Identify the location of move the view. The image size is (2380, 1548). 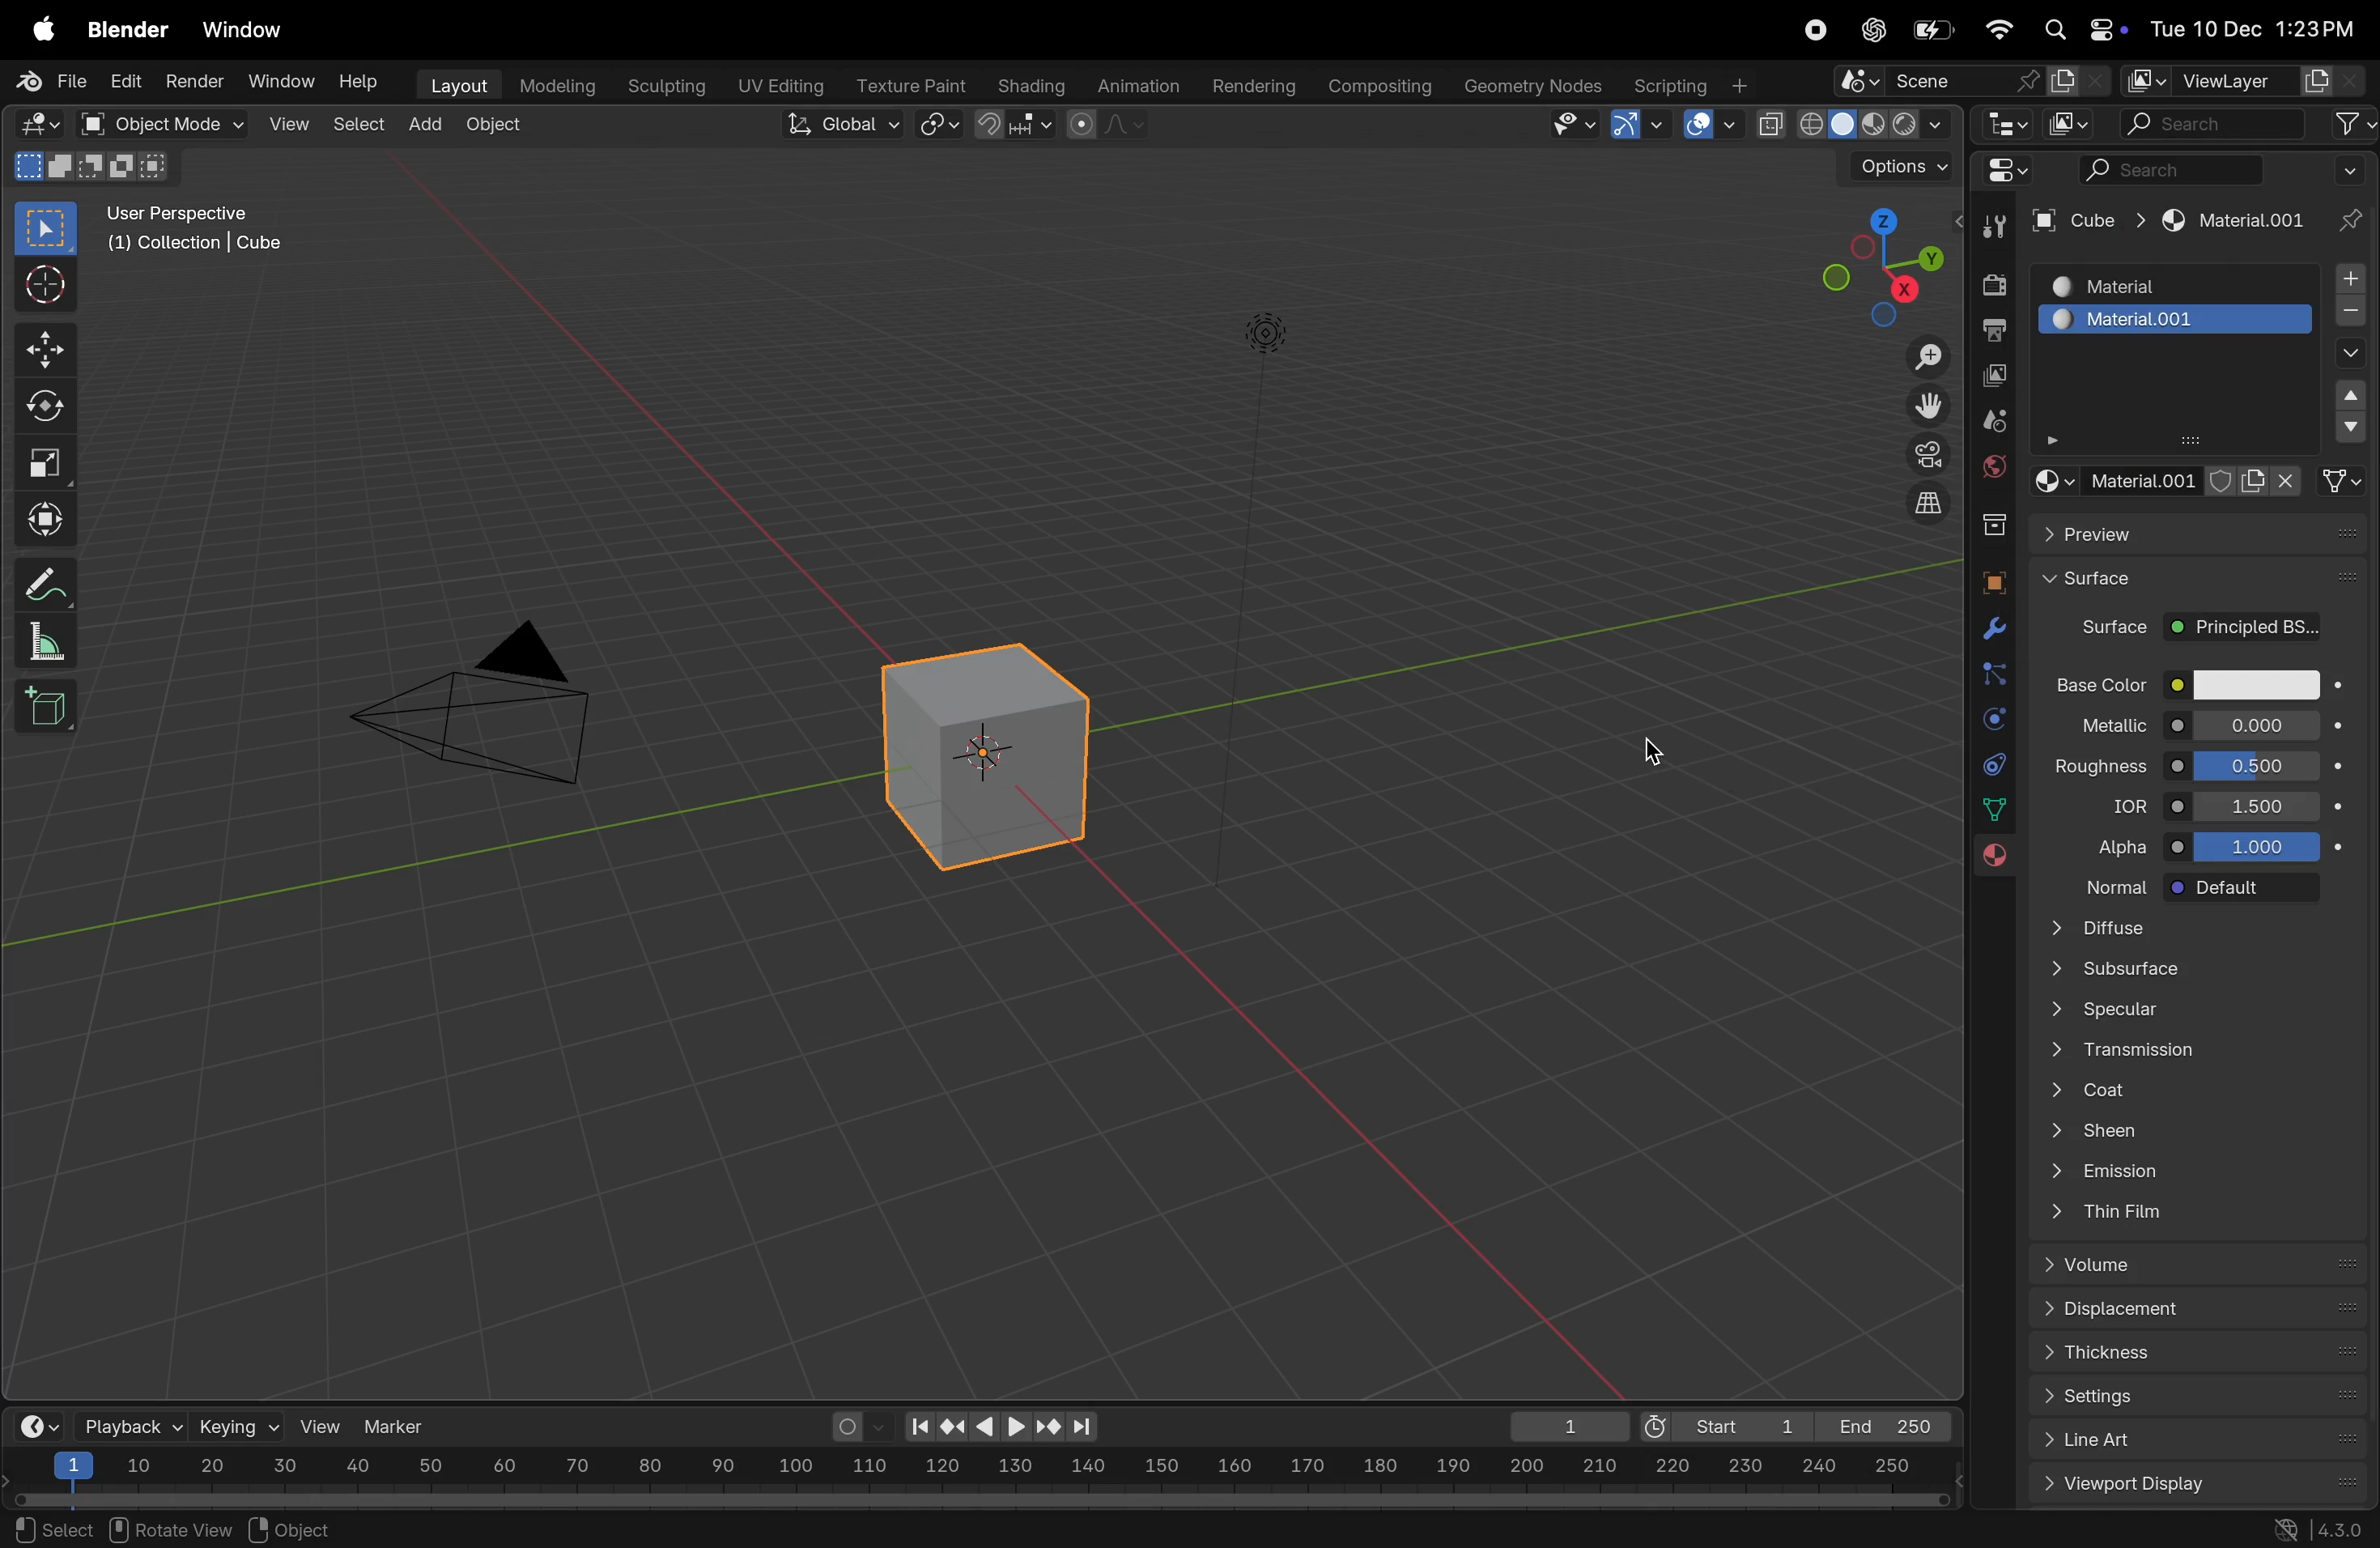
(1927, 402).